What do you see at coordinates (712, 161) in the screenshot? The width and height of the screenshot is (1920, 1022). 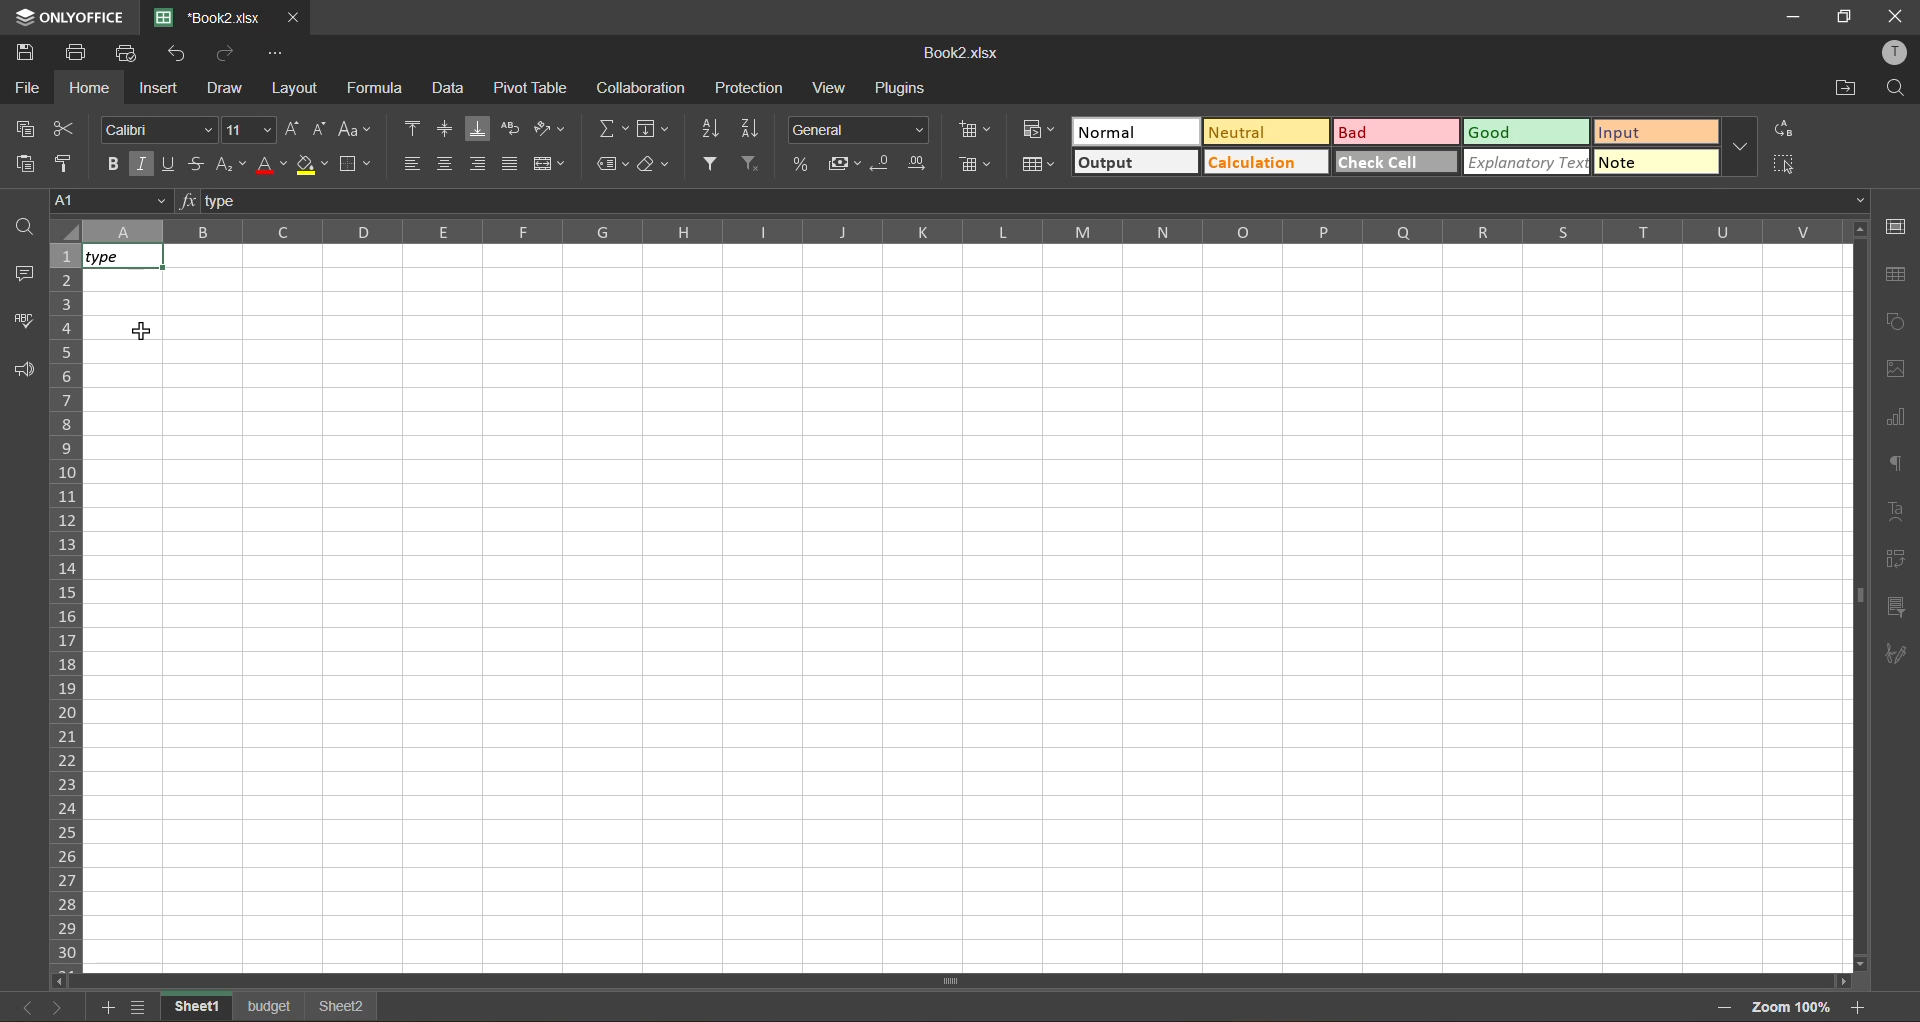 I see `filter` at bounding box center [712, 161].